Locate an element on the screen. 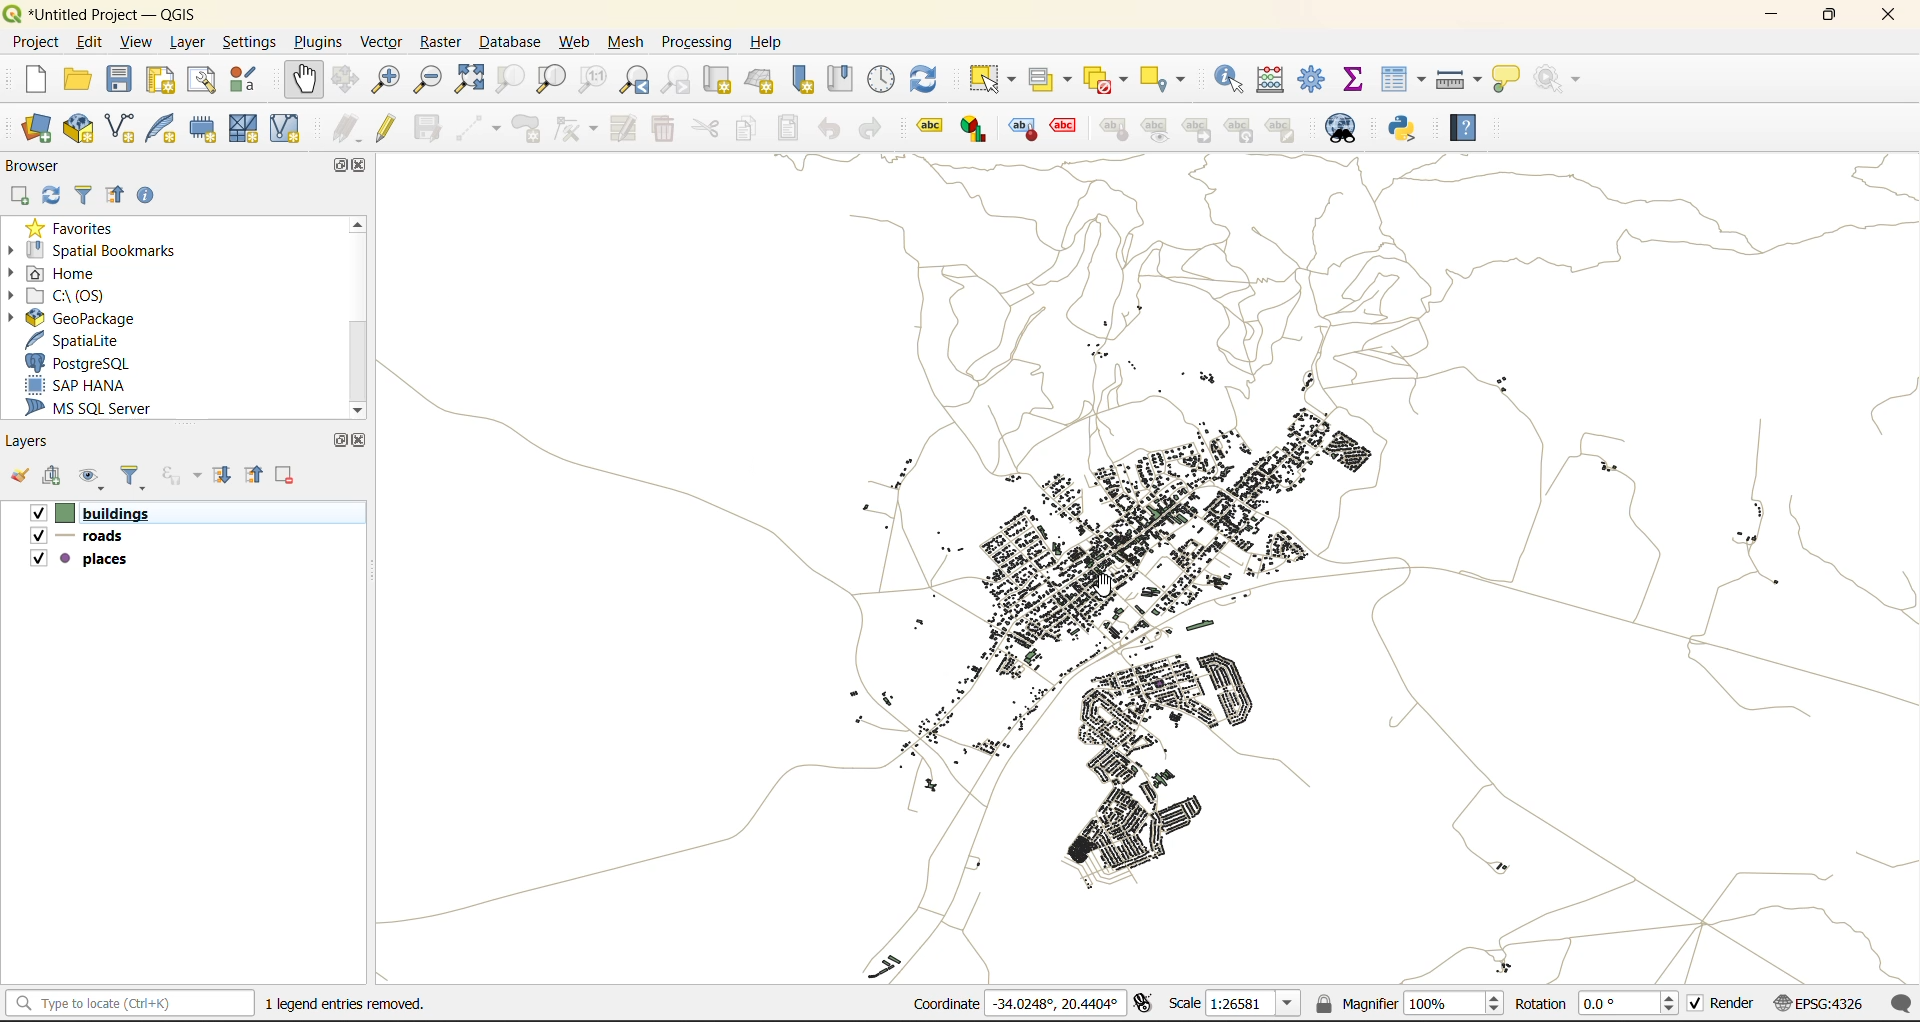  open is located at coordinates (78, 80).